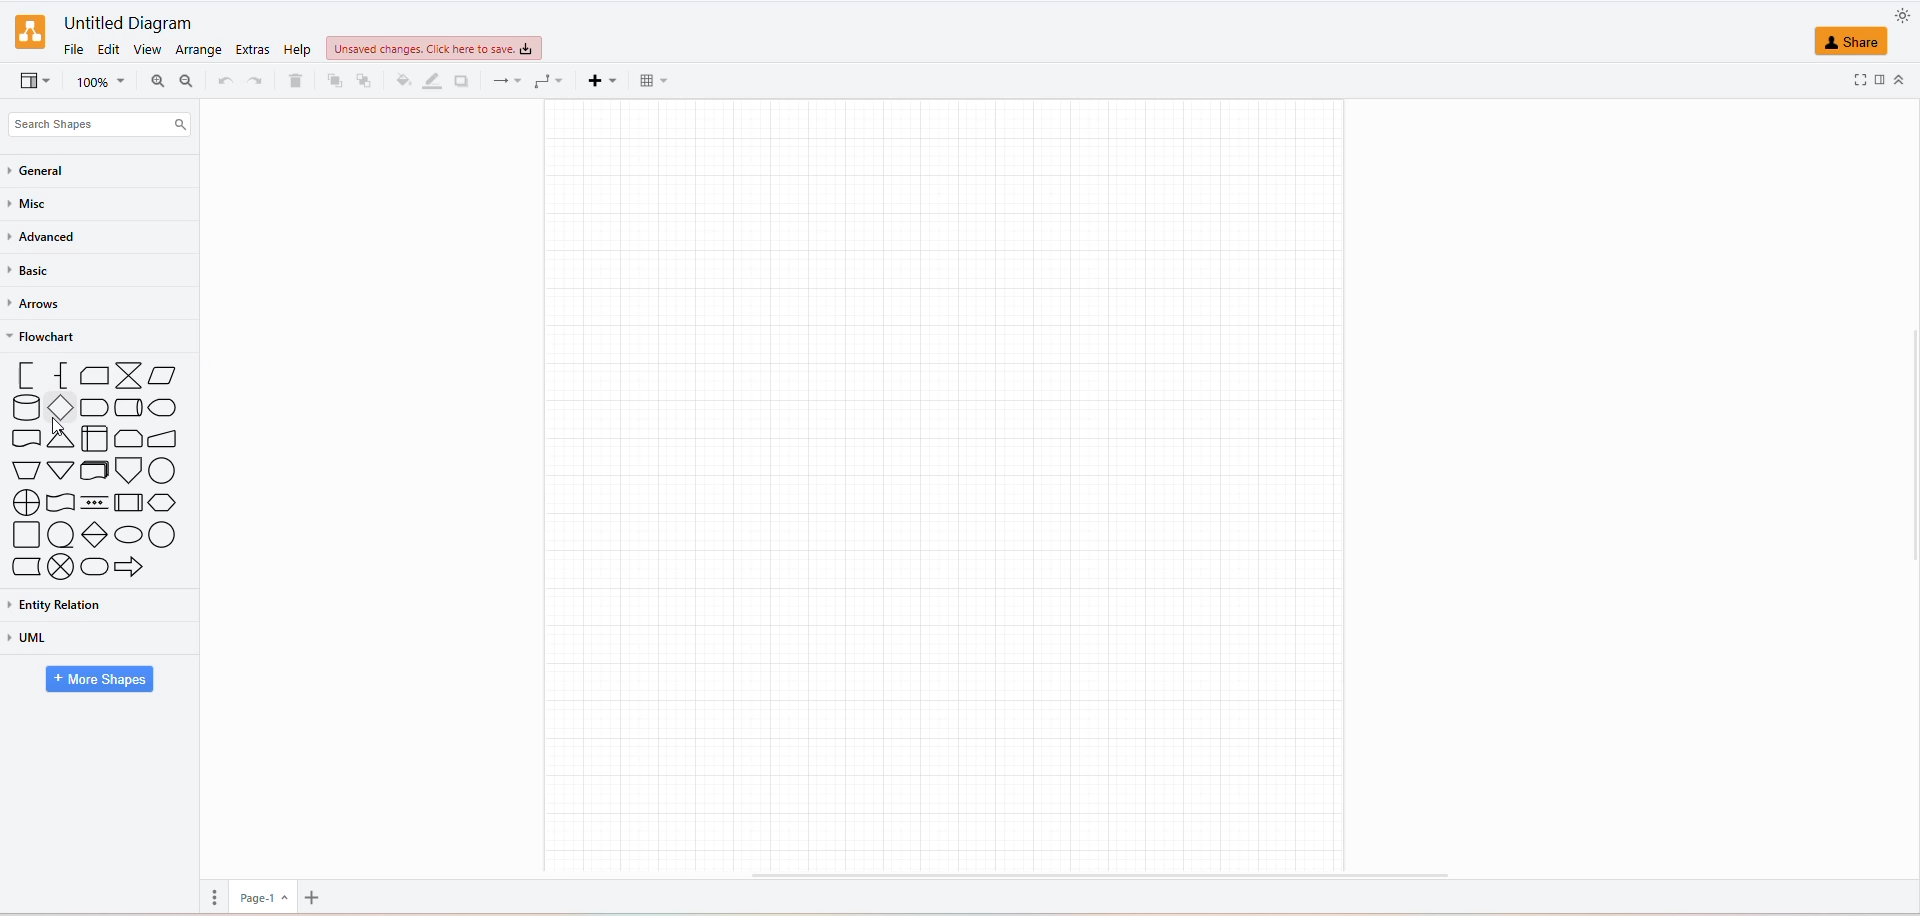 Image resolution: width=1920 pixels, height=916 pixels. I want to click on SHARE, so click(1856, 44).